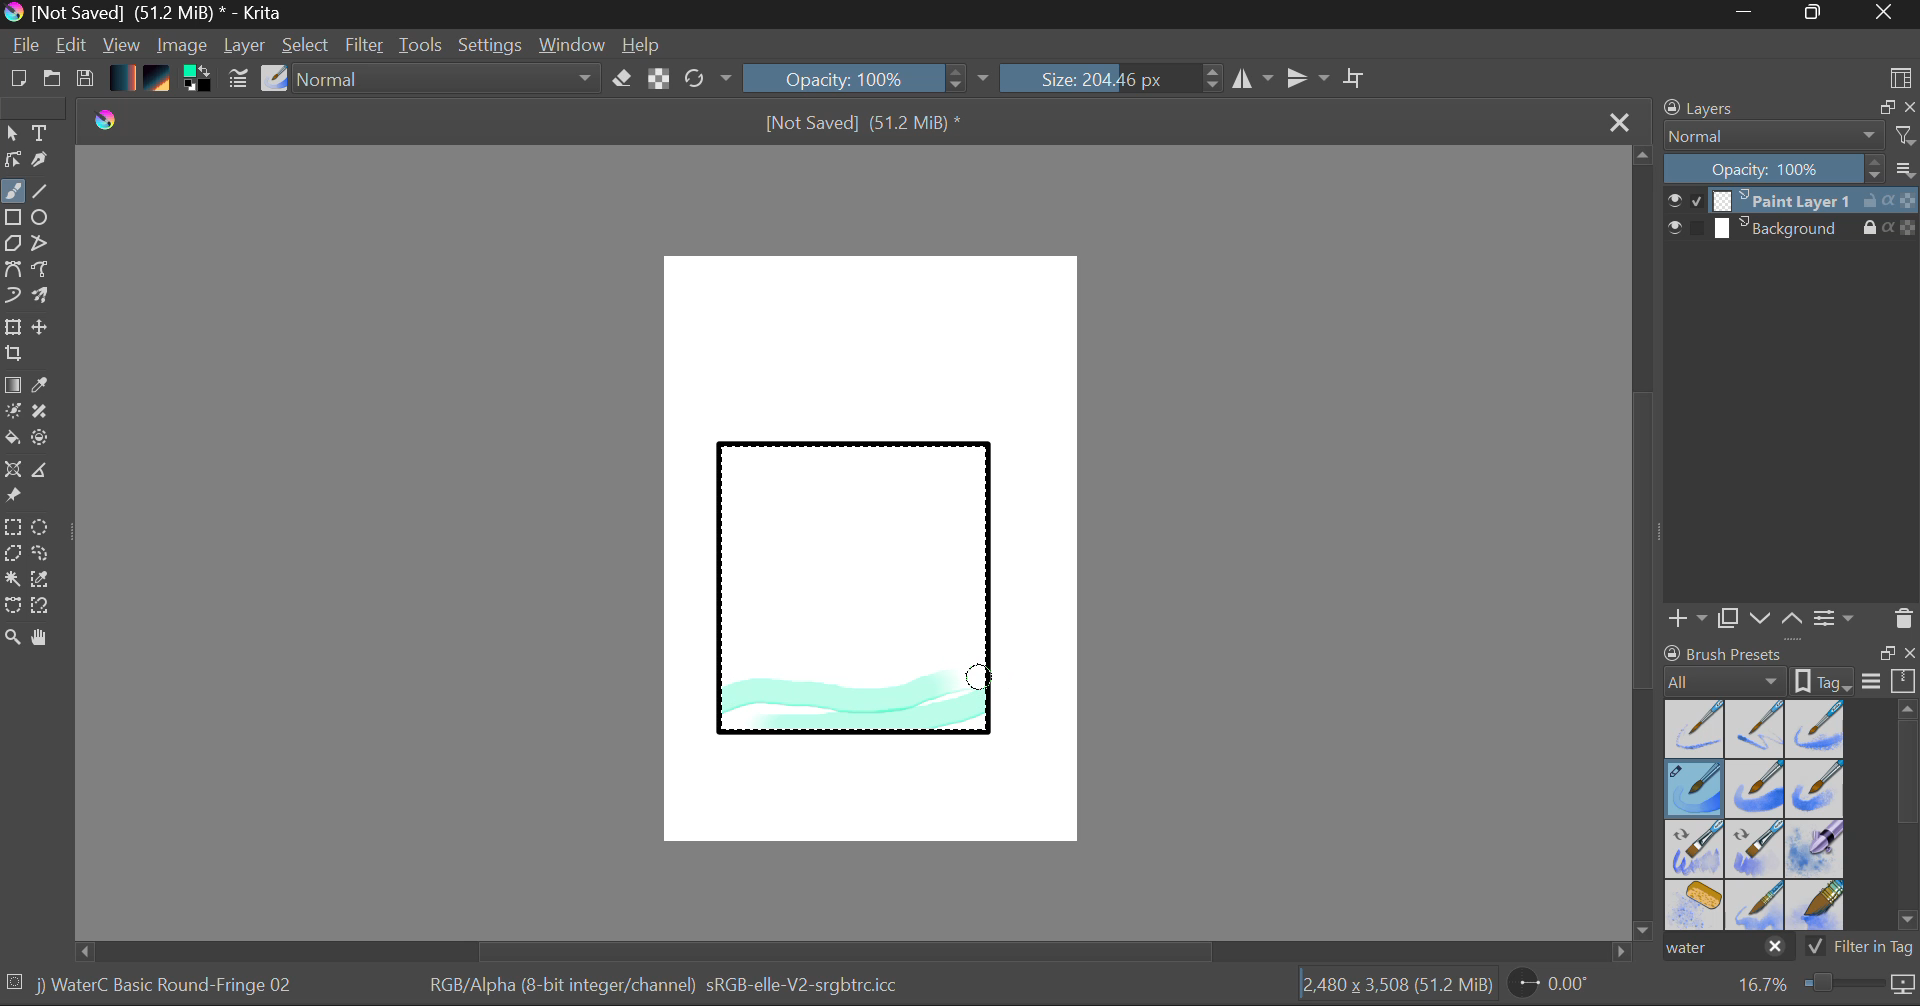 The height and width of the screenshot is (1006, 1920). I want to click on Brush Selected, so click(168, 987).